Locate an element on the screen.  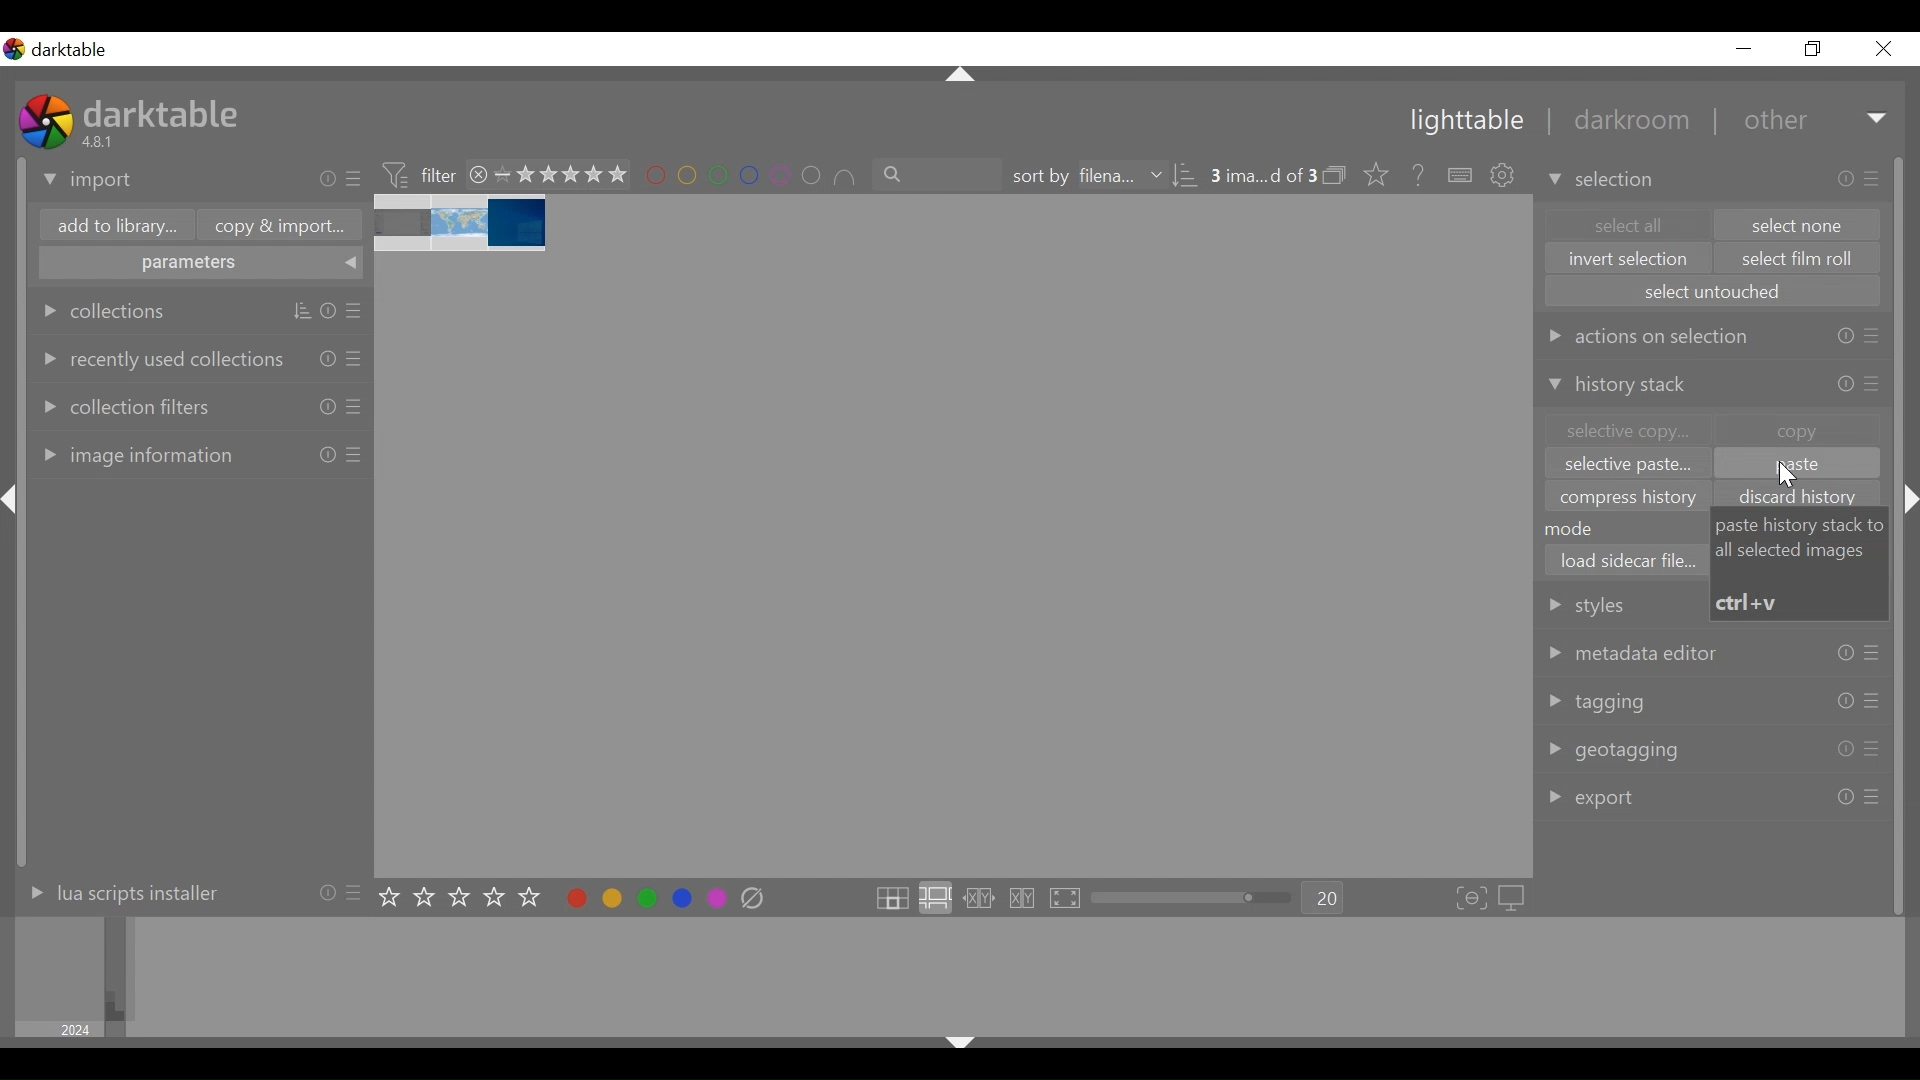
collection filters is located at coordinates (124, 404).